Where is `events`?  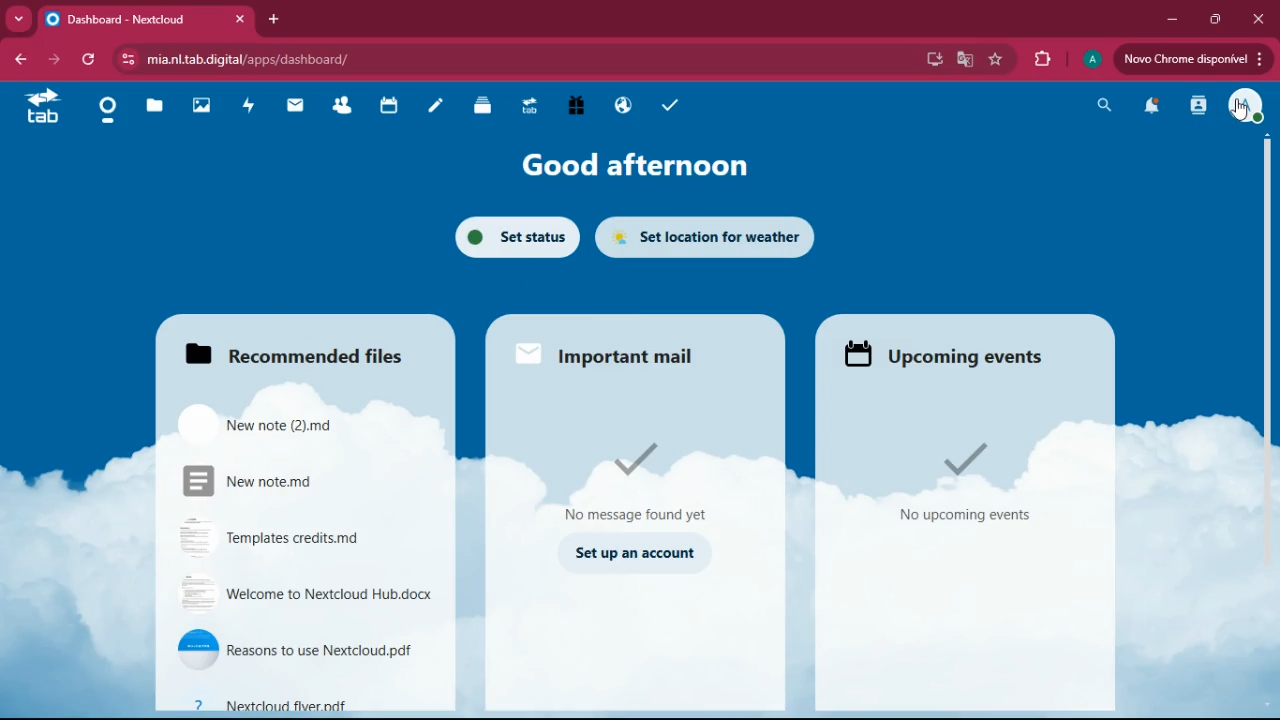 events is located at coordinates (963, 352).